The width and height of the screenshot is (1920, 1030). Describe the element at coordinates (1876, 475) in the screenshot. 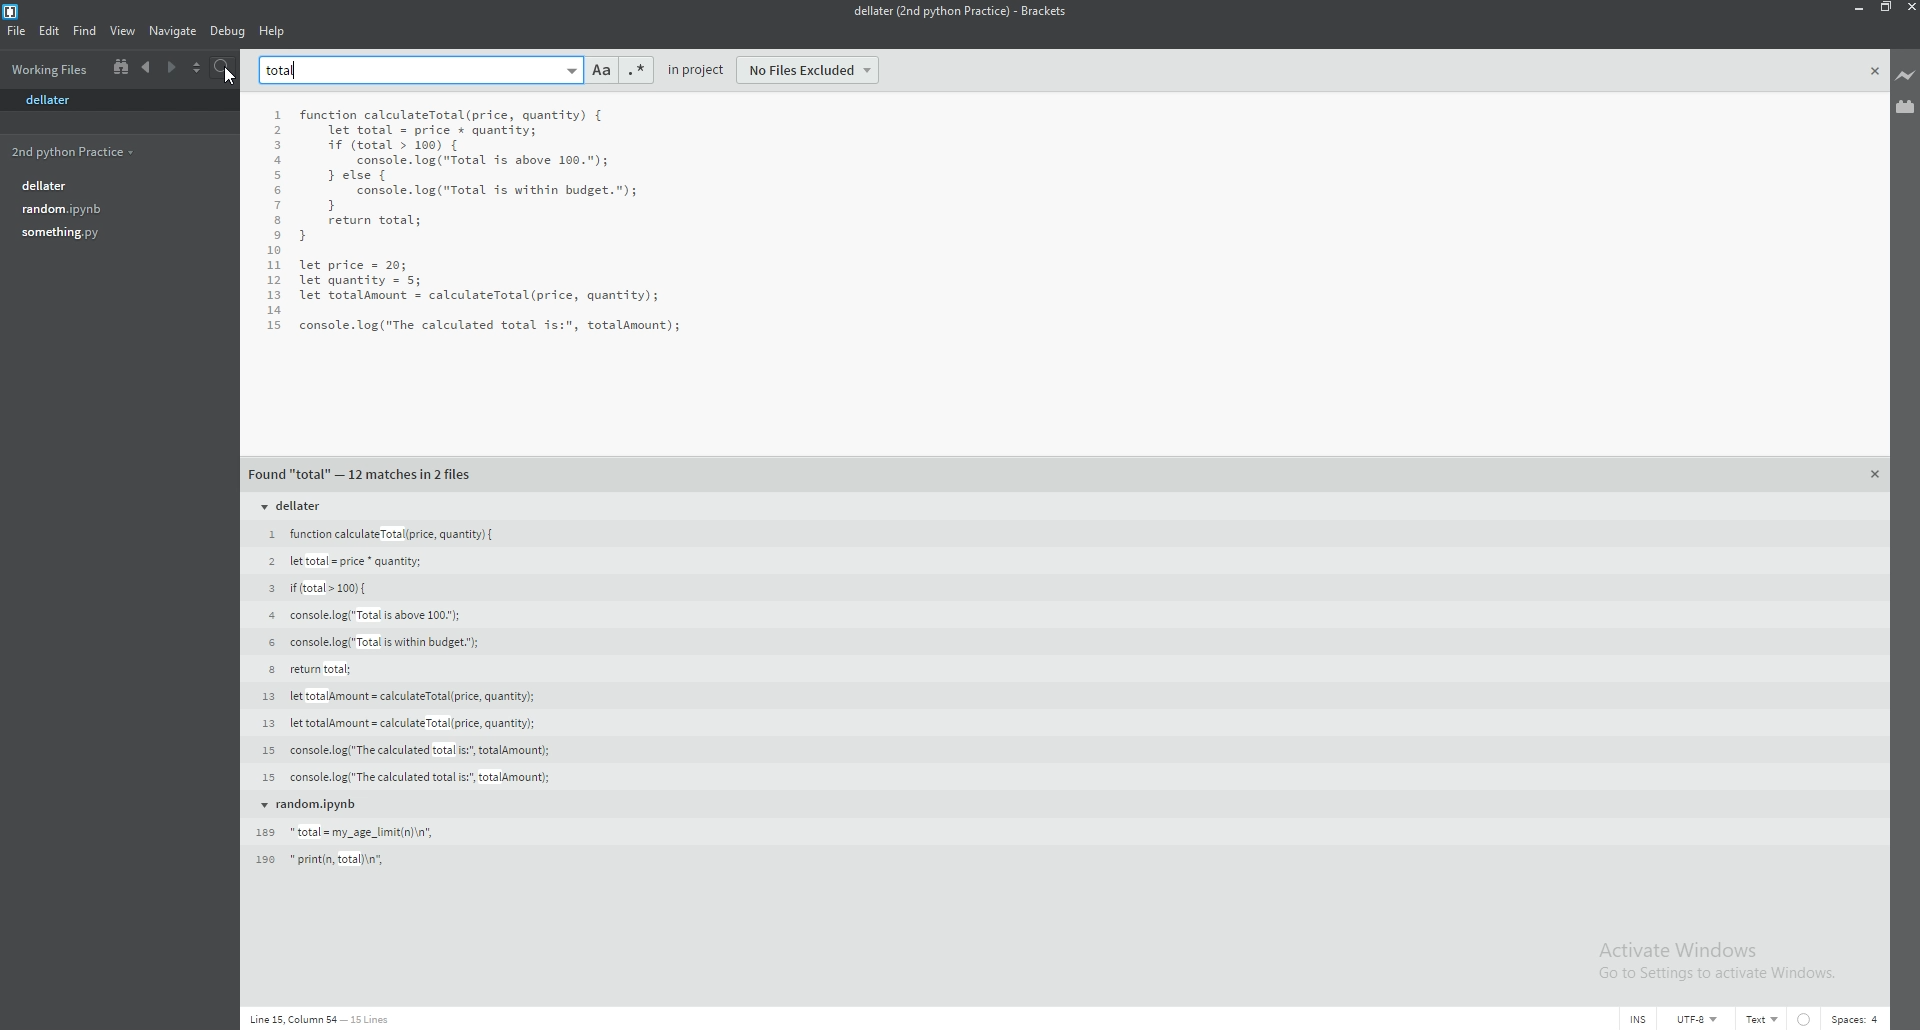

I see `close` at that location.